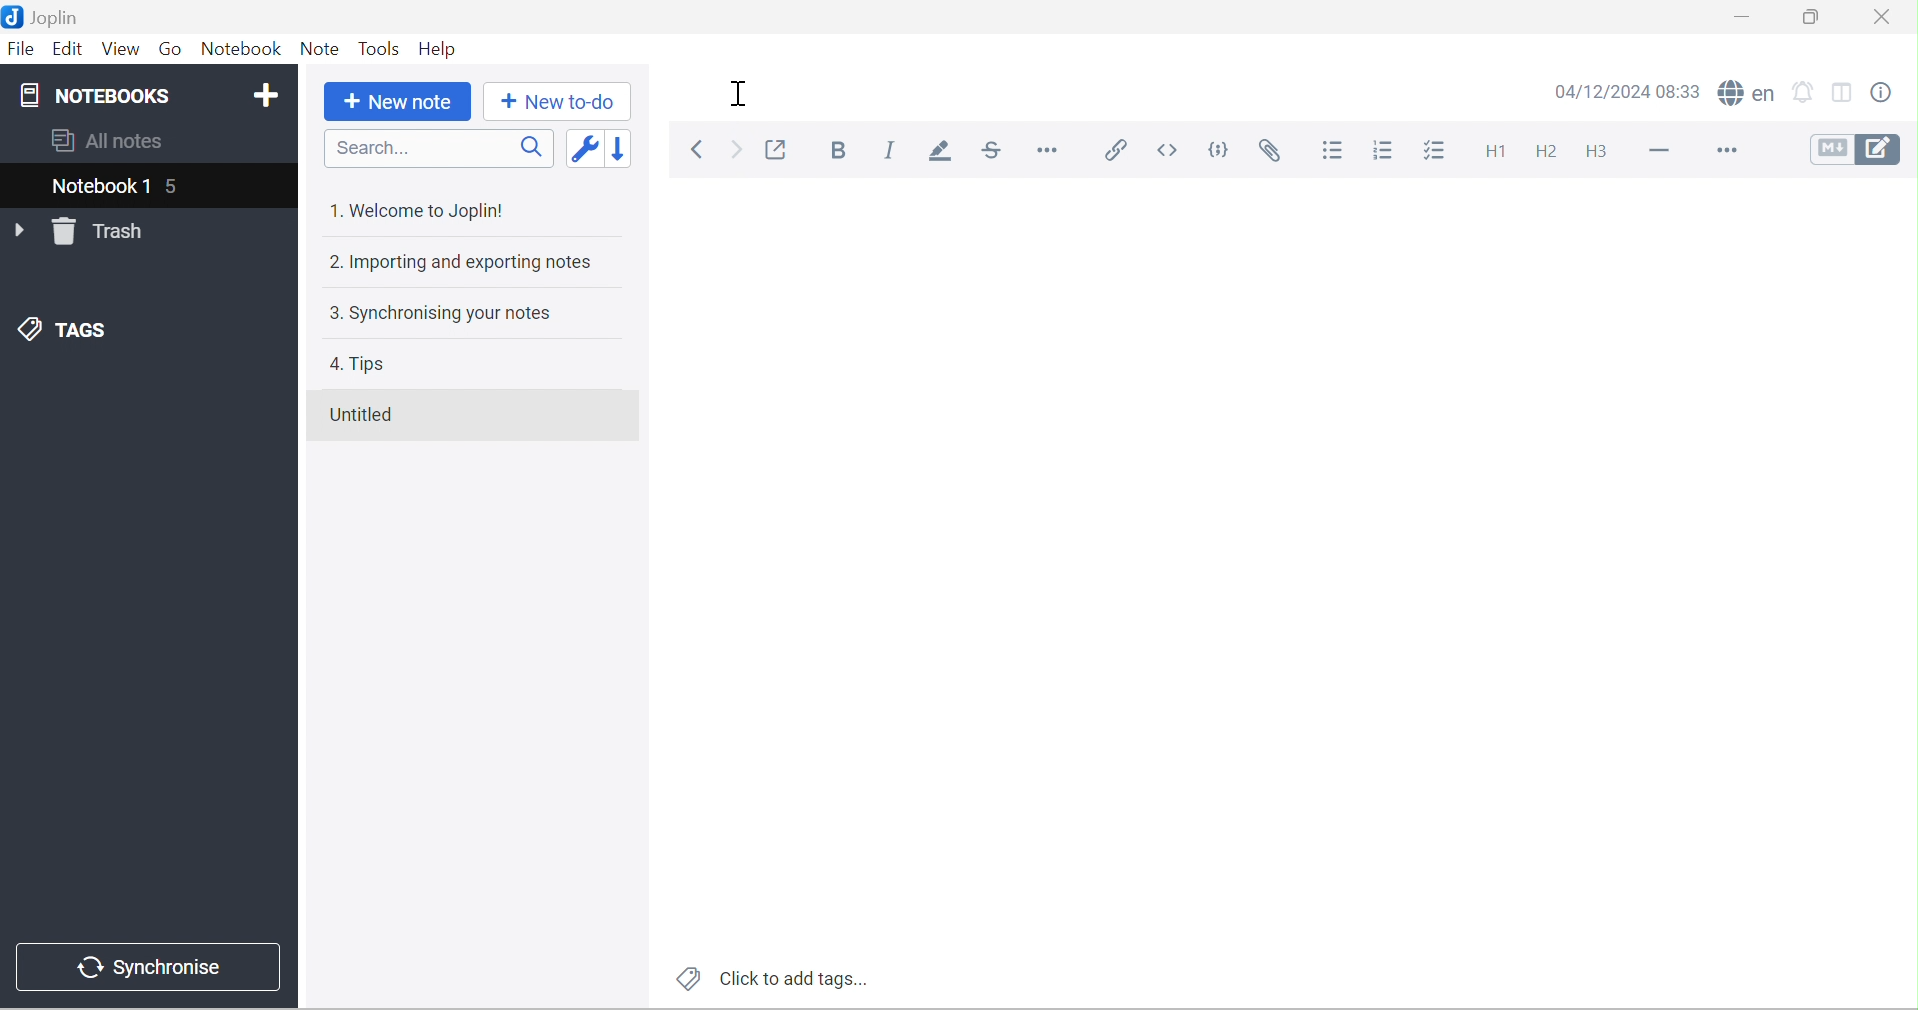 The image size is (1918, 1010). What do you see at coordinates (1894, 92) in the screenshot?
I see `Note properties` at bounding box center [1894, 92].